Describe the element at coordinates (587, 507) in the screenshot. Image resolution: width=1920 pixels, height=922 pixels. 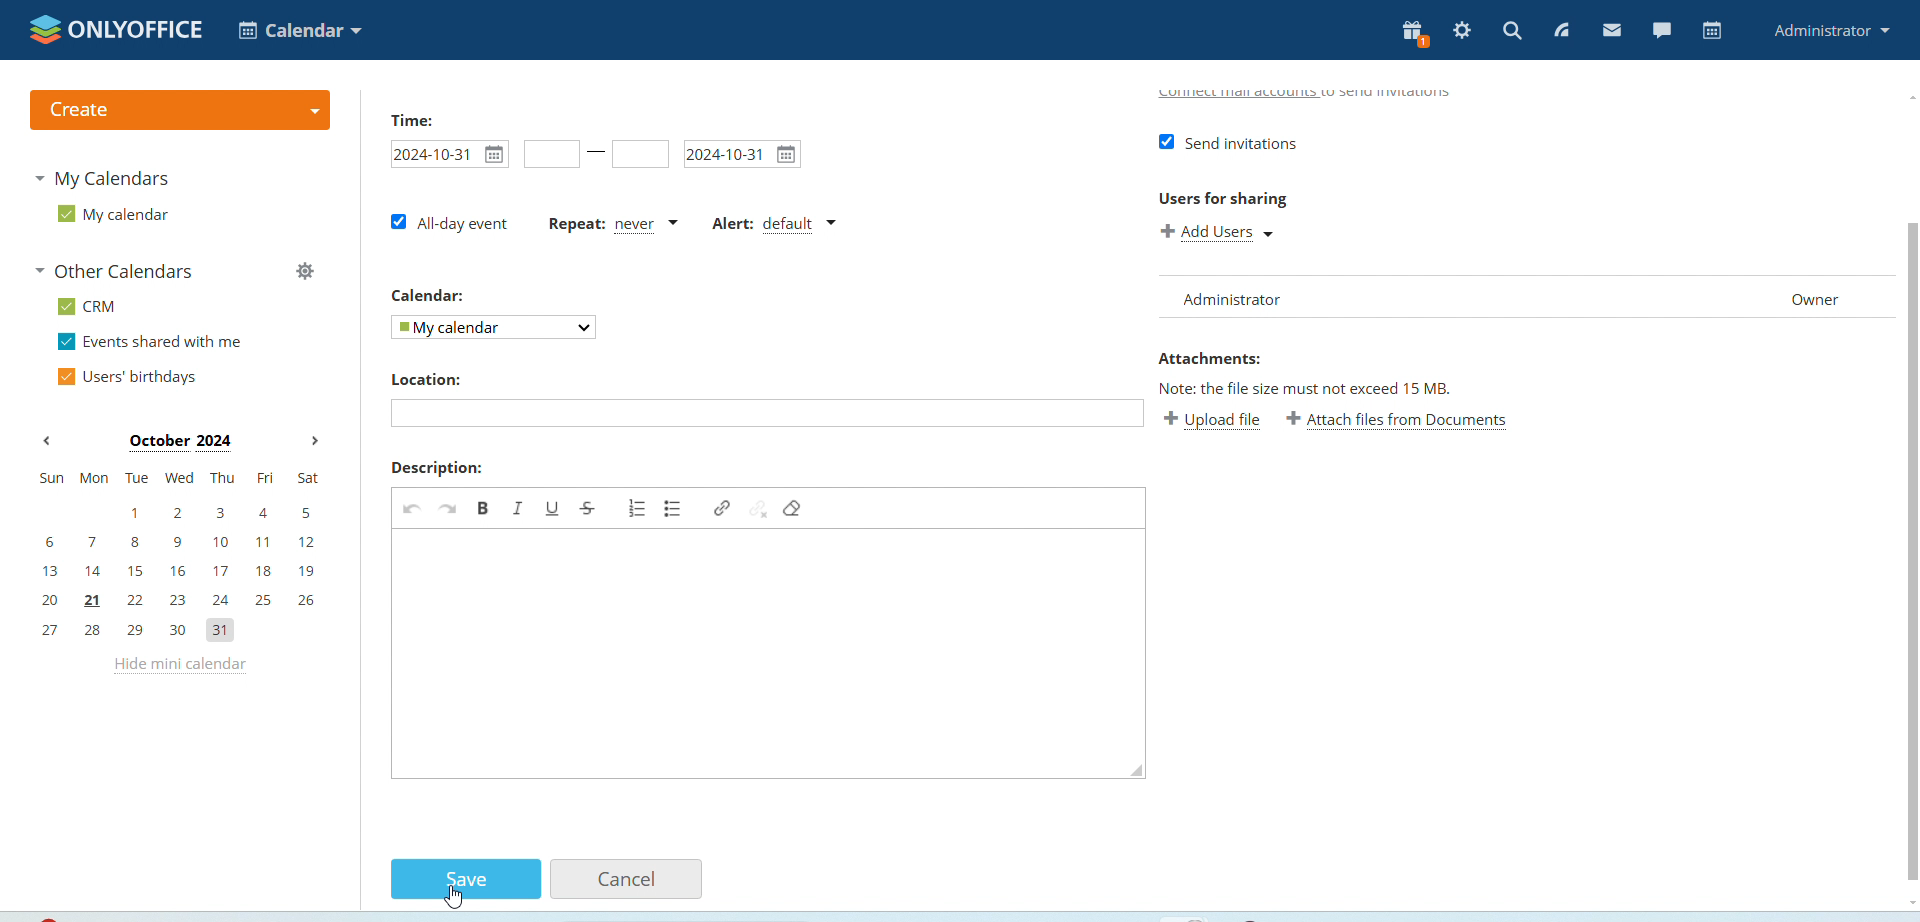
I see `Strike through` at that location.